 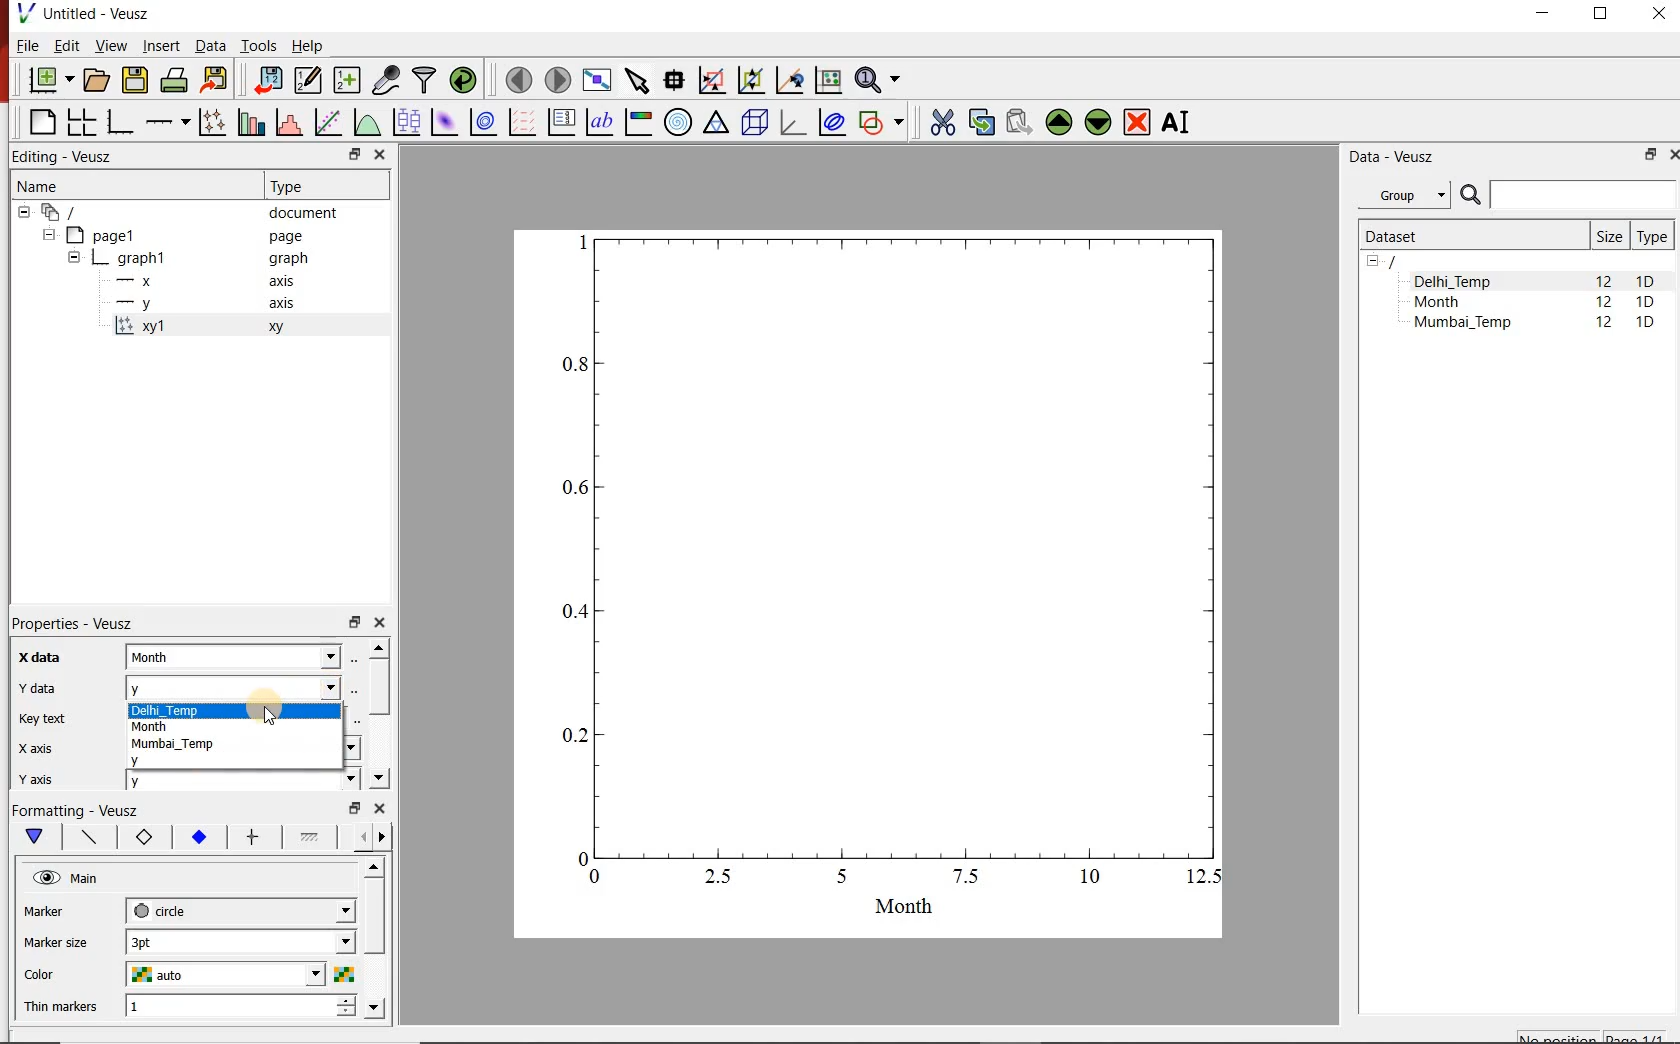 What do you see at coordinates (95, 81) in the screenshot?
I see `open a document` at bounding box center [95, 81].